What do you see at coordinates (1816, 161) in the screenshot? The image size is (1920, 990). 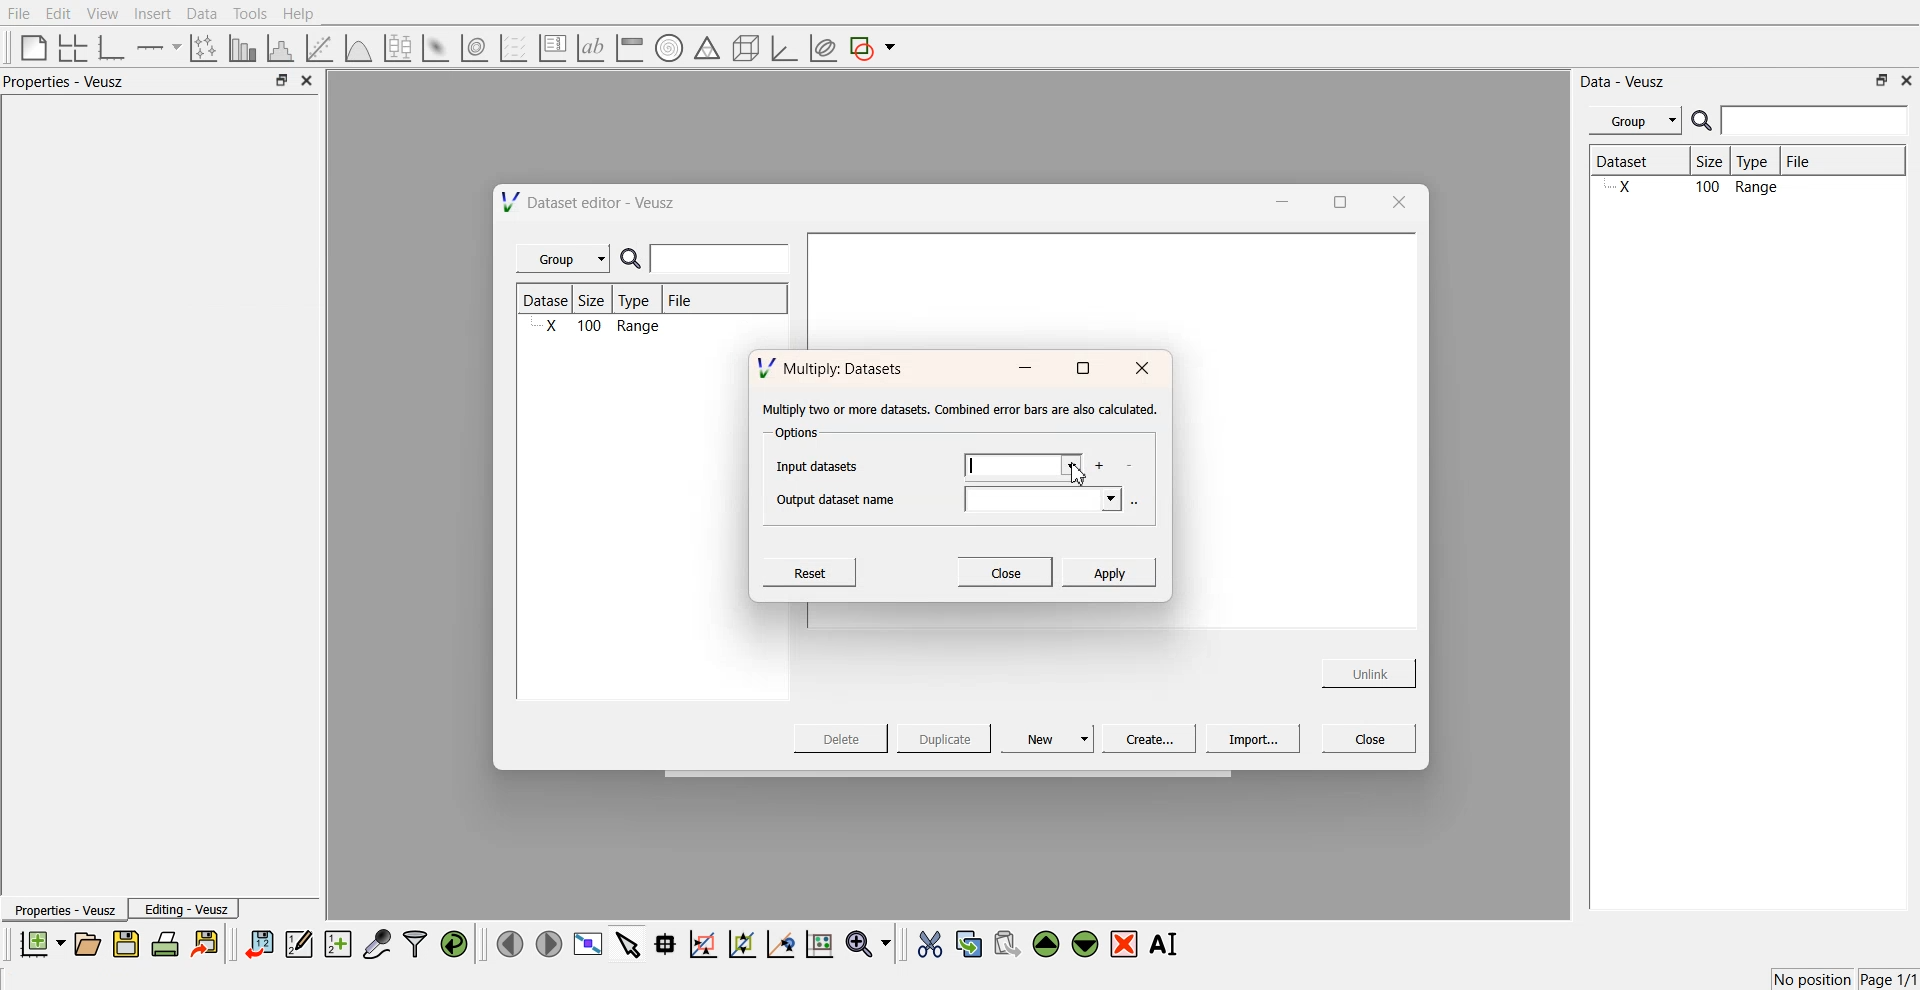 I see `File` at bounding box center [1816, 161].